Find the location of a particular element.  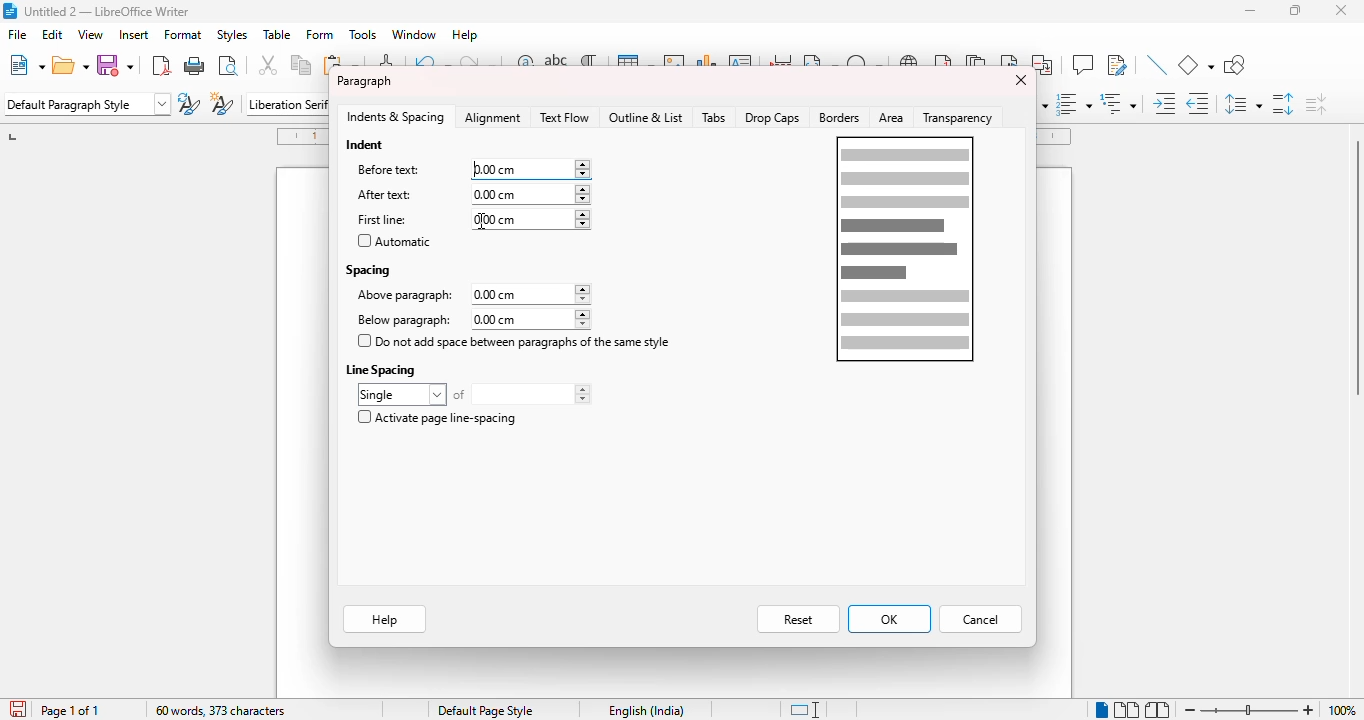

insert cross-reference is located at coordinates (1044, 65).